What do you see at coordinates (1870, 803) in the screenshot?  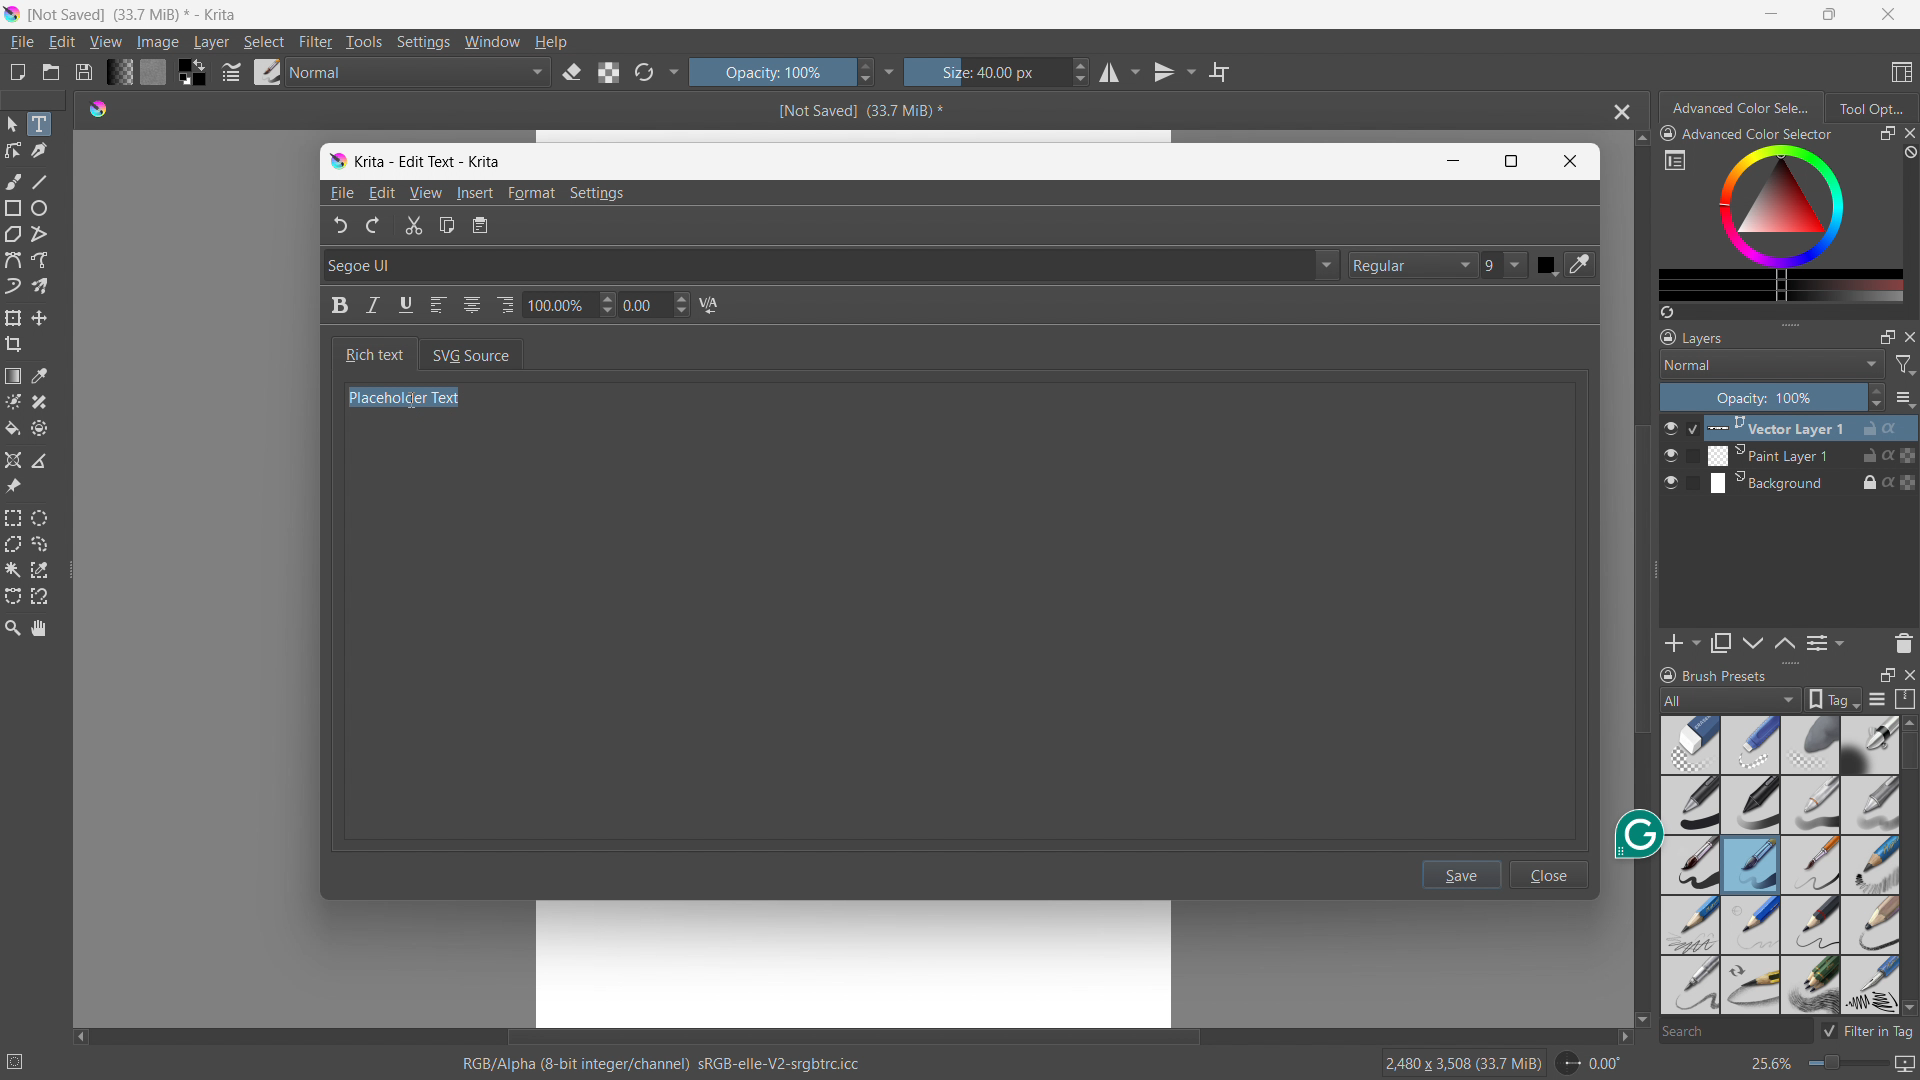 I see `blur pencil` at bounding box center [1870, 803].